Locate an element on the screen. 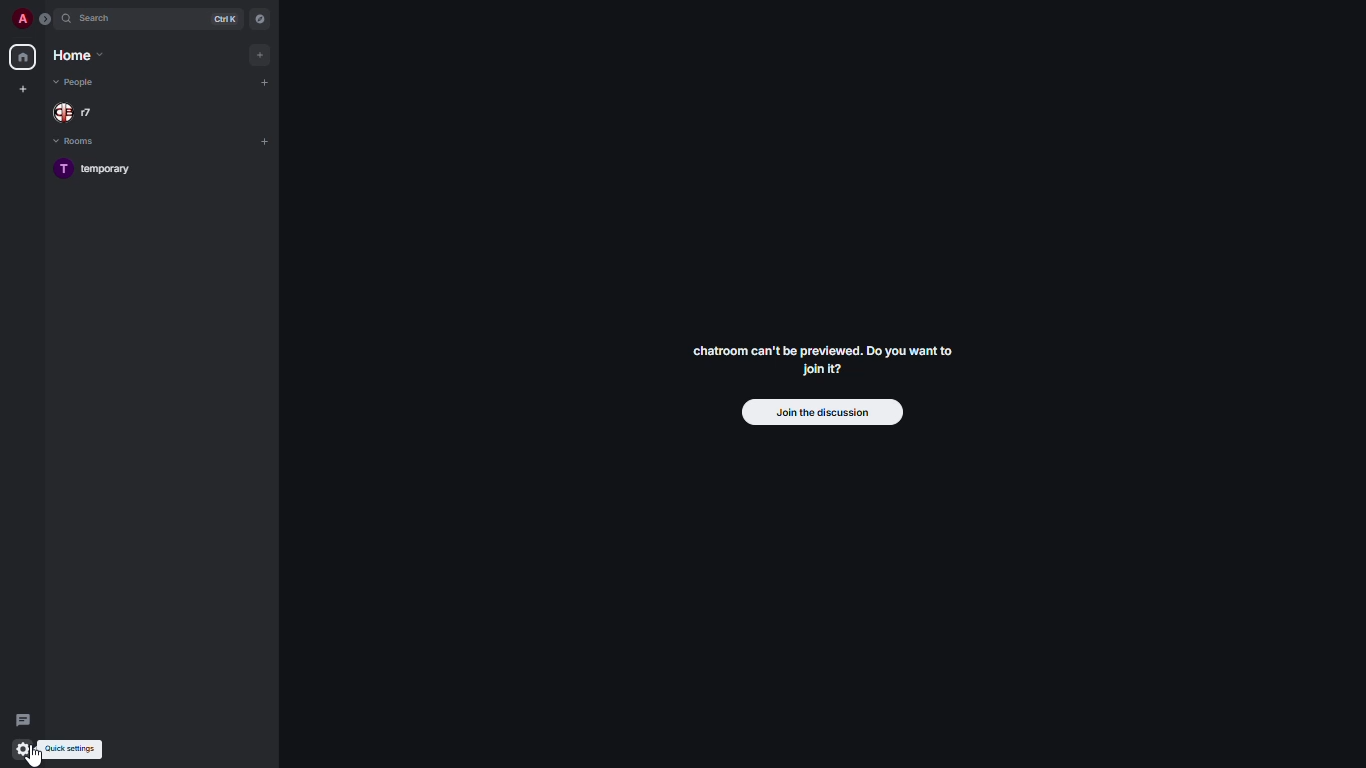  add is located at coordinates (265, 81).